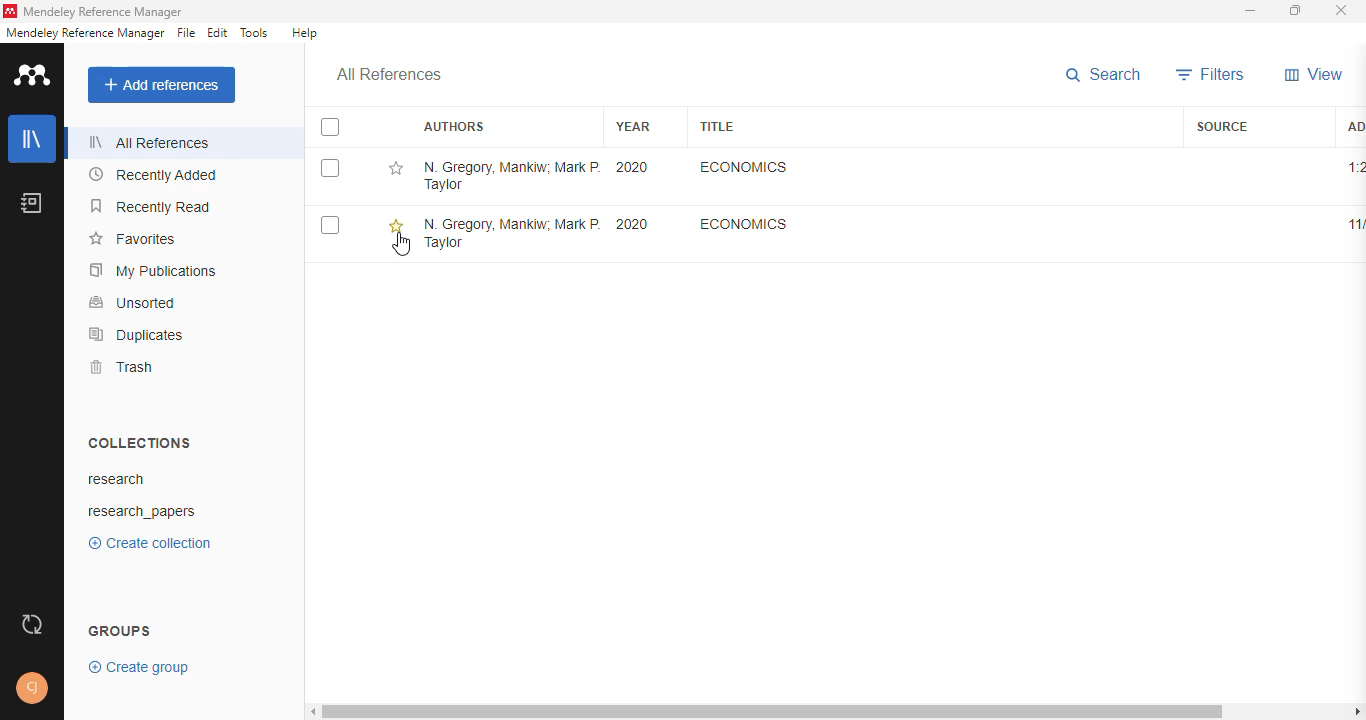 This screenshot has width=1366, height=720. Describe the element at coordinates (254, 33) in the screenshot. I see `tools` at that location.